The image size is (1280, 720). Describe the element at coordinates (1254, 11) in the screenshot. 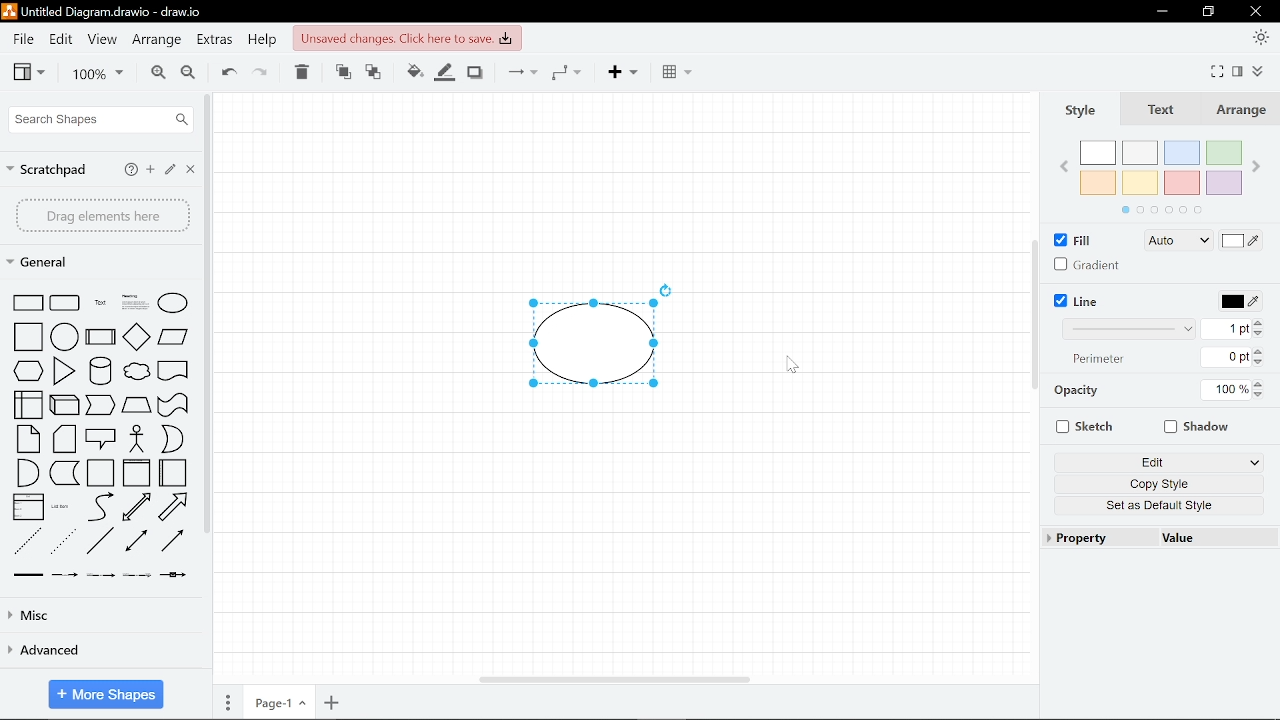

I see `Close window` at that location.